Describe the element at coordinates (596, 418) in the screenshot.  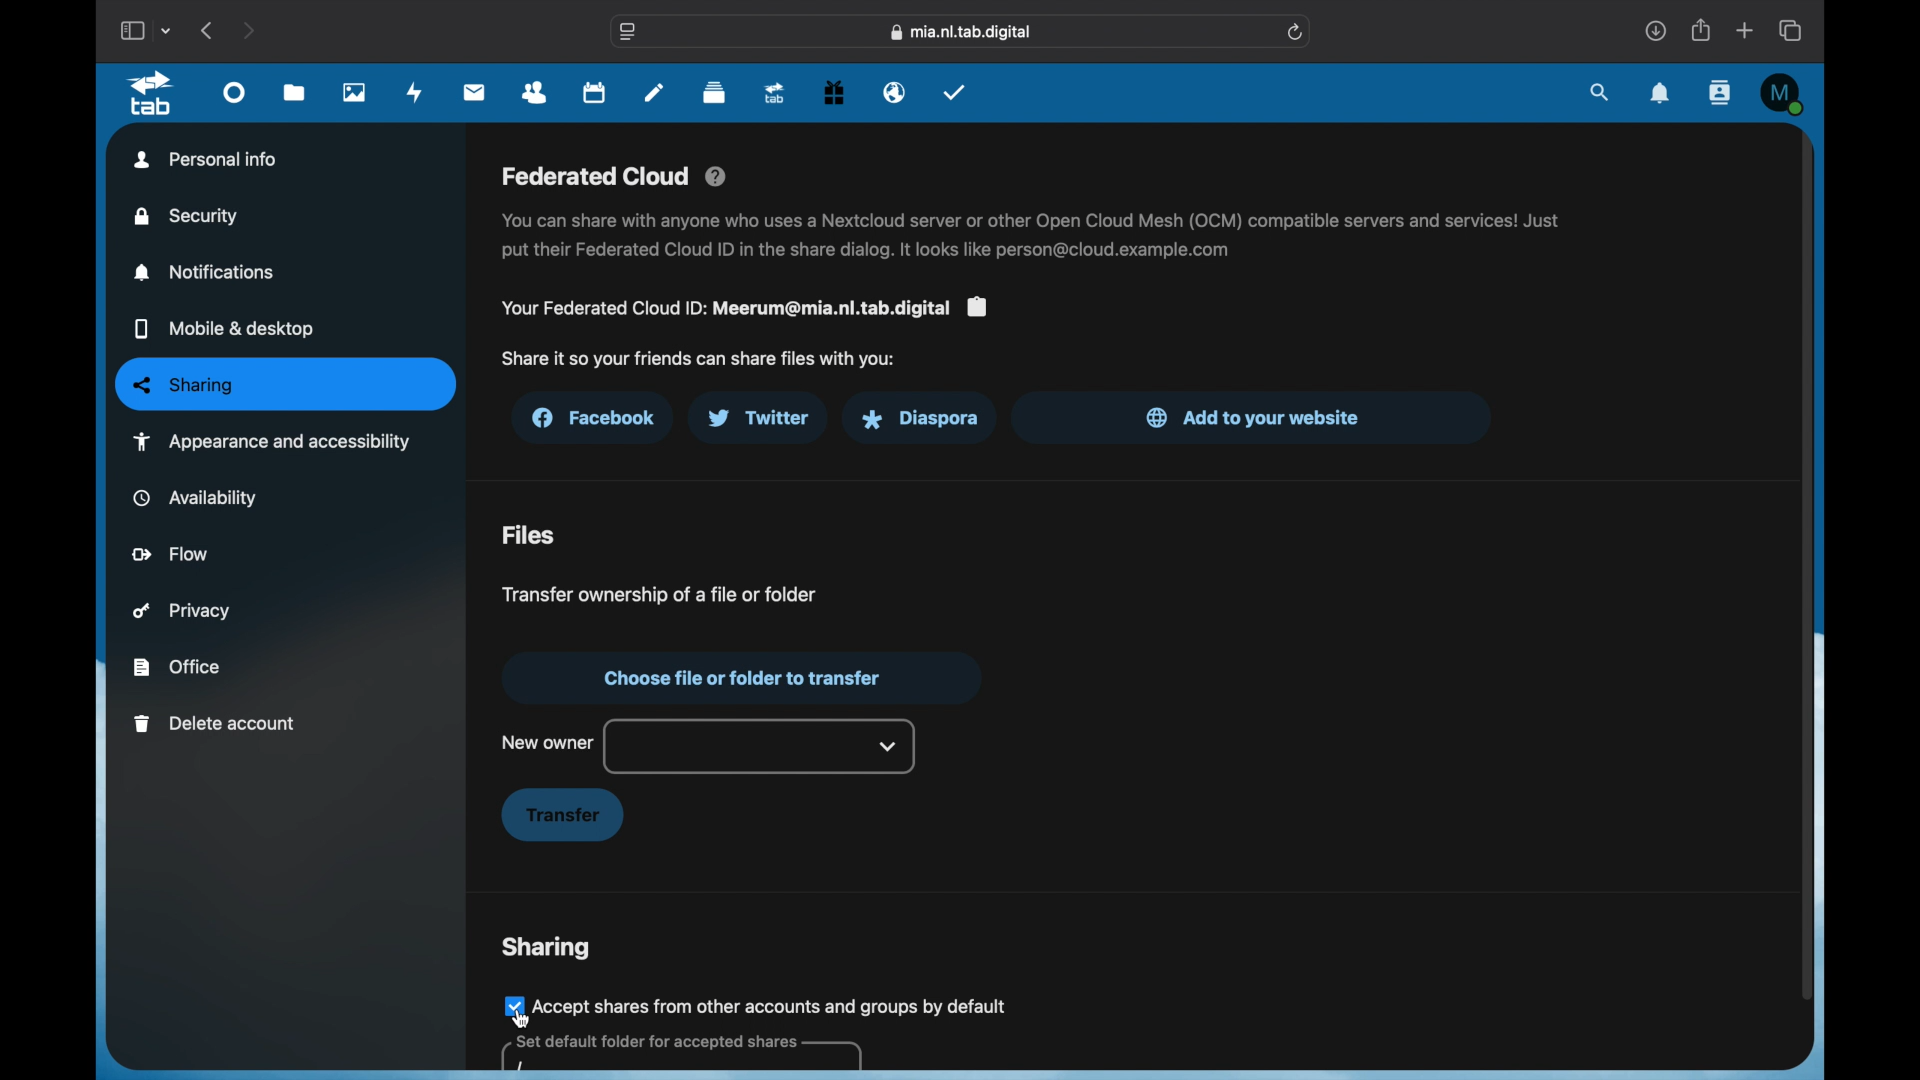
I see `facebook` at that location.